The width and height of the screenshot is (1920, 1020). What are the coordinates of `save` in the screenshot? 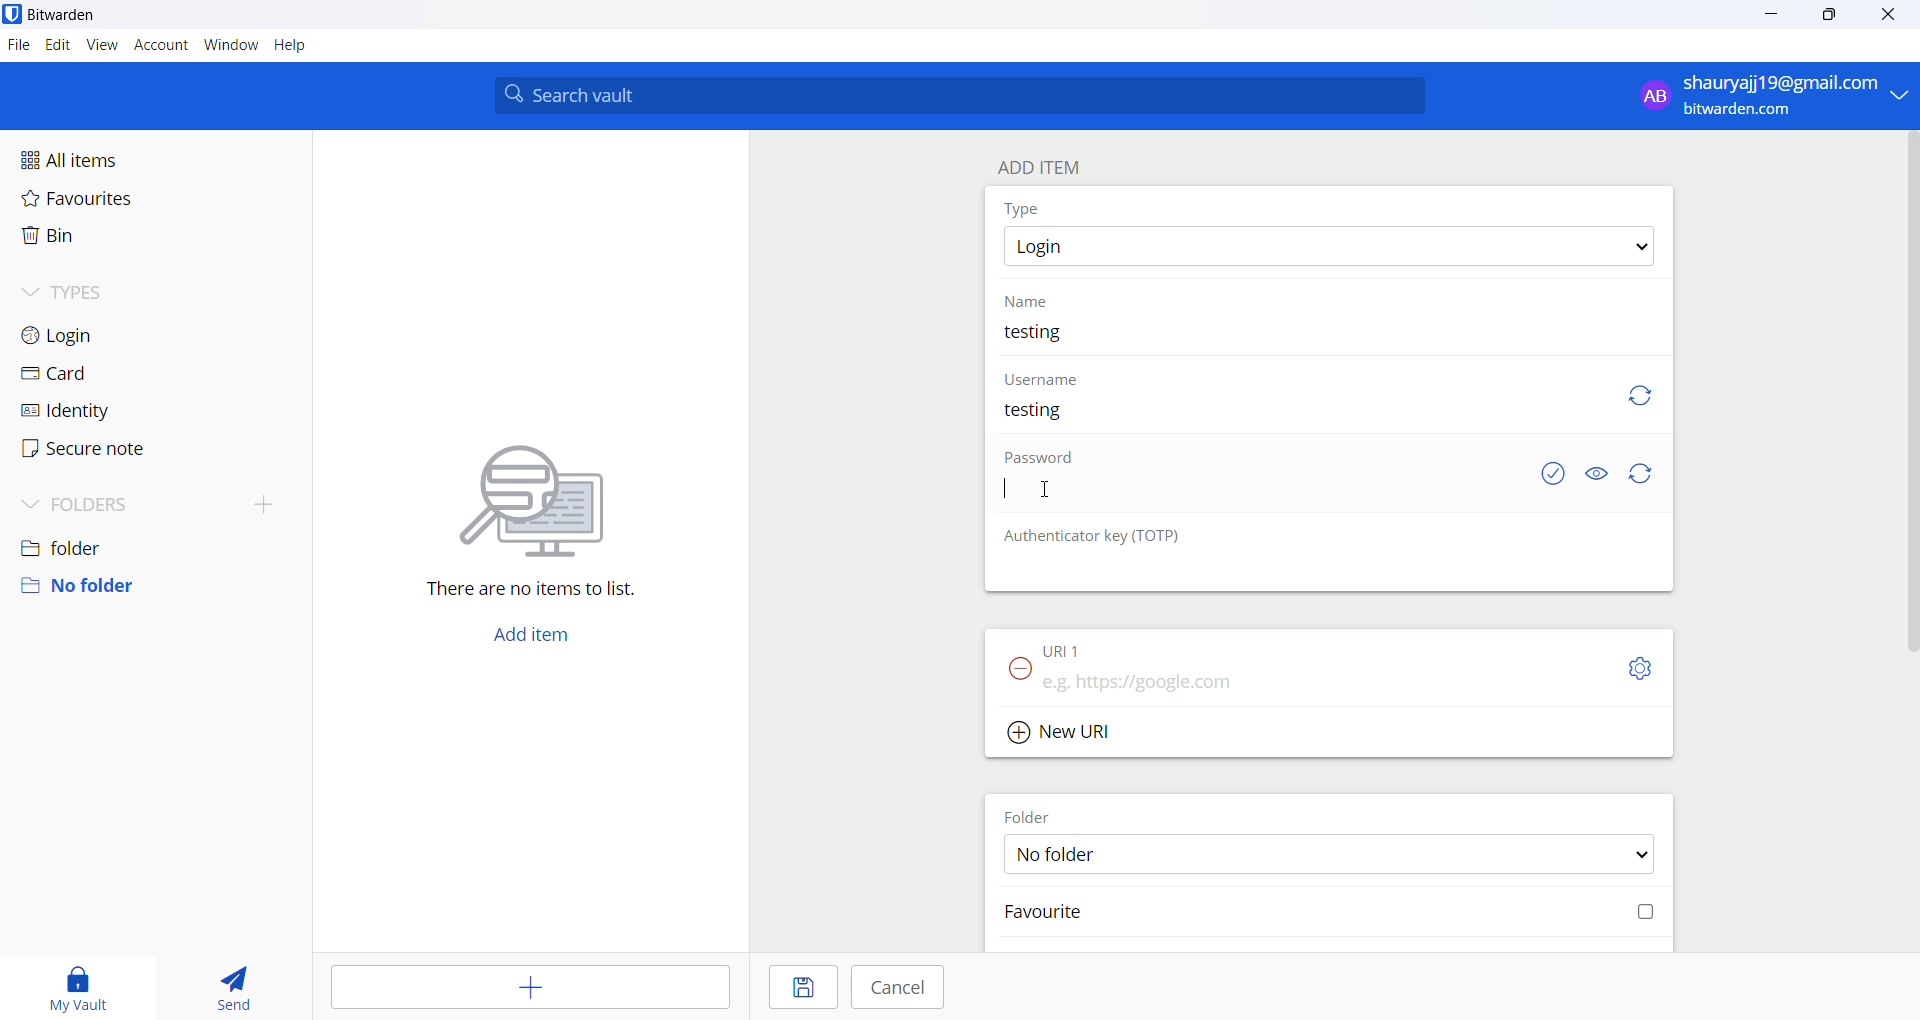 It's located at (801, 986).